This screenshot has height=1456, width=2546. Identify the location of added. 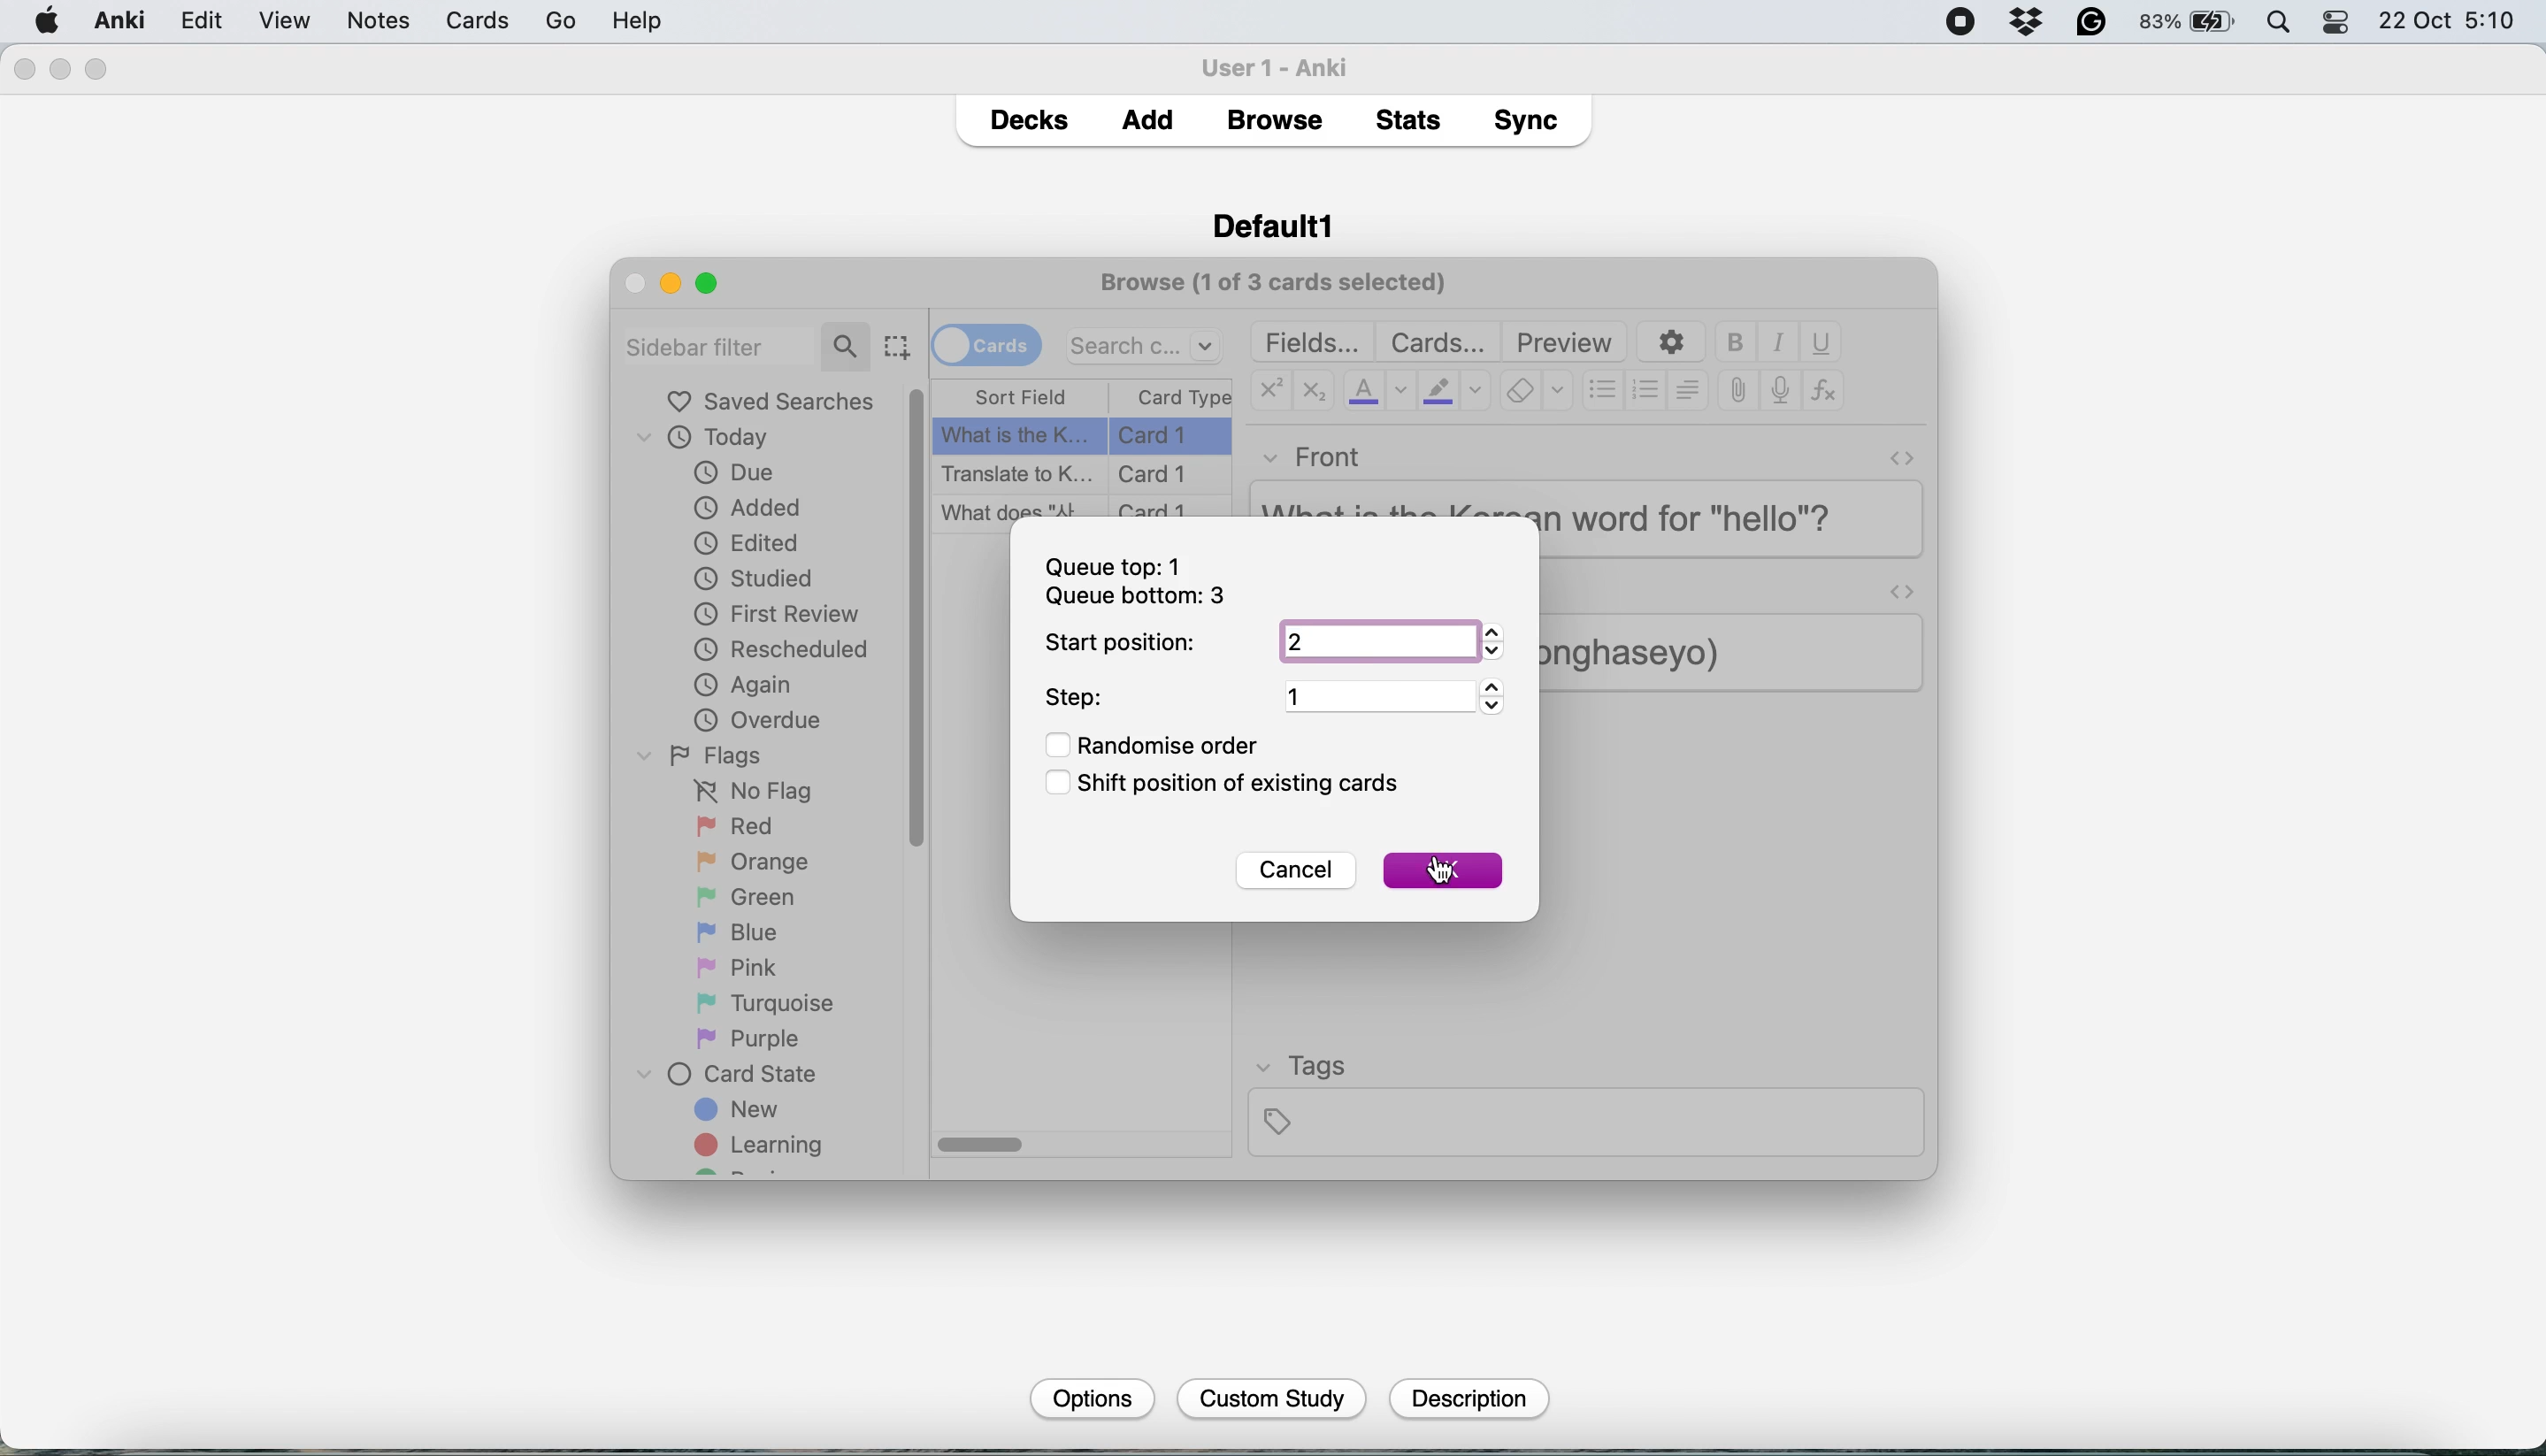
(750, 506).